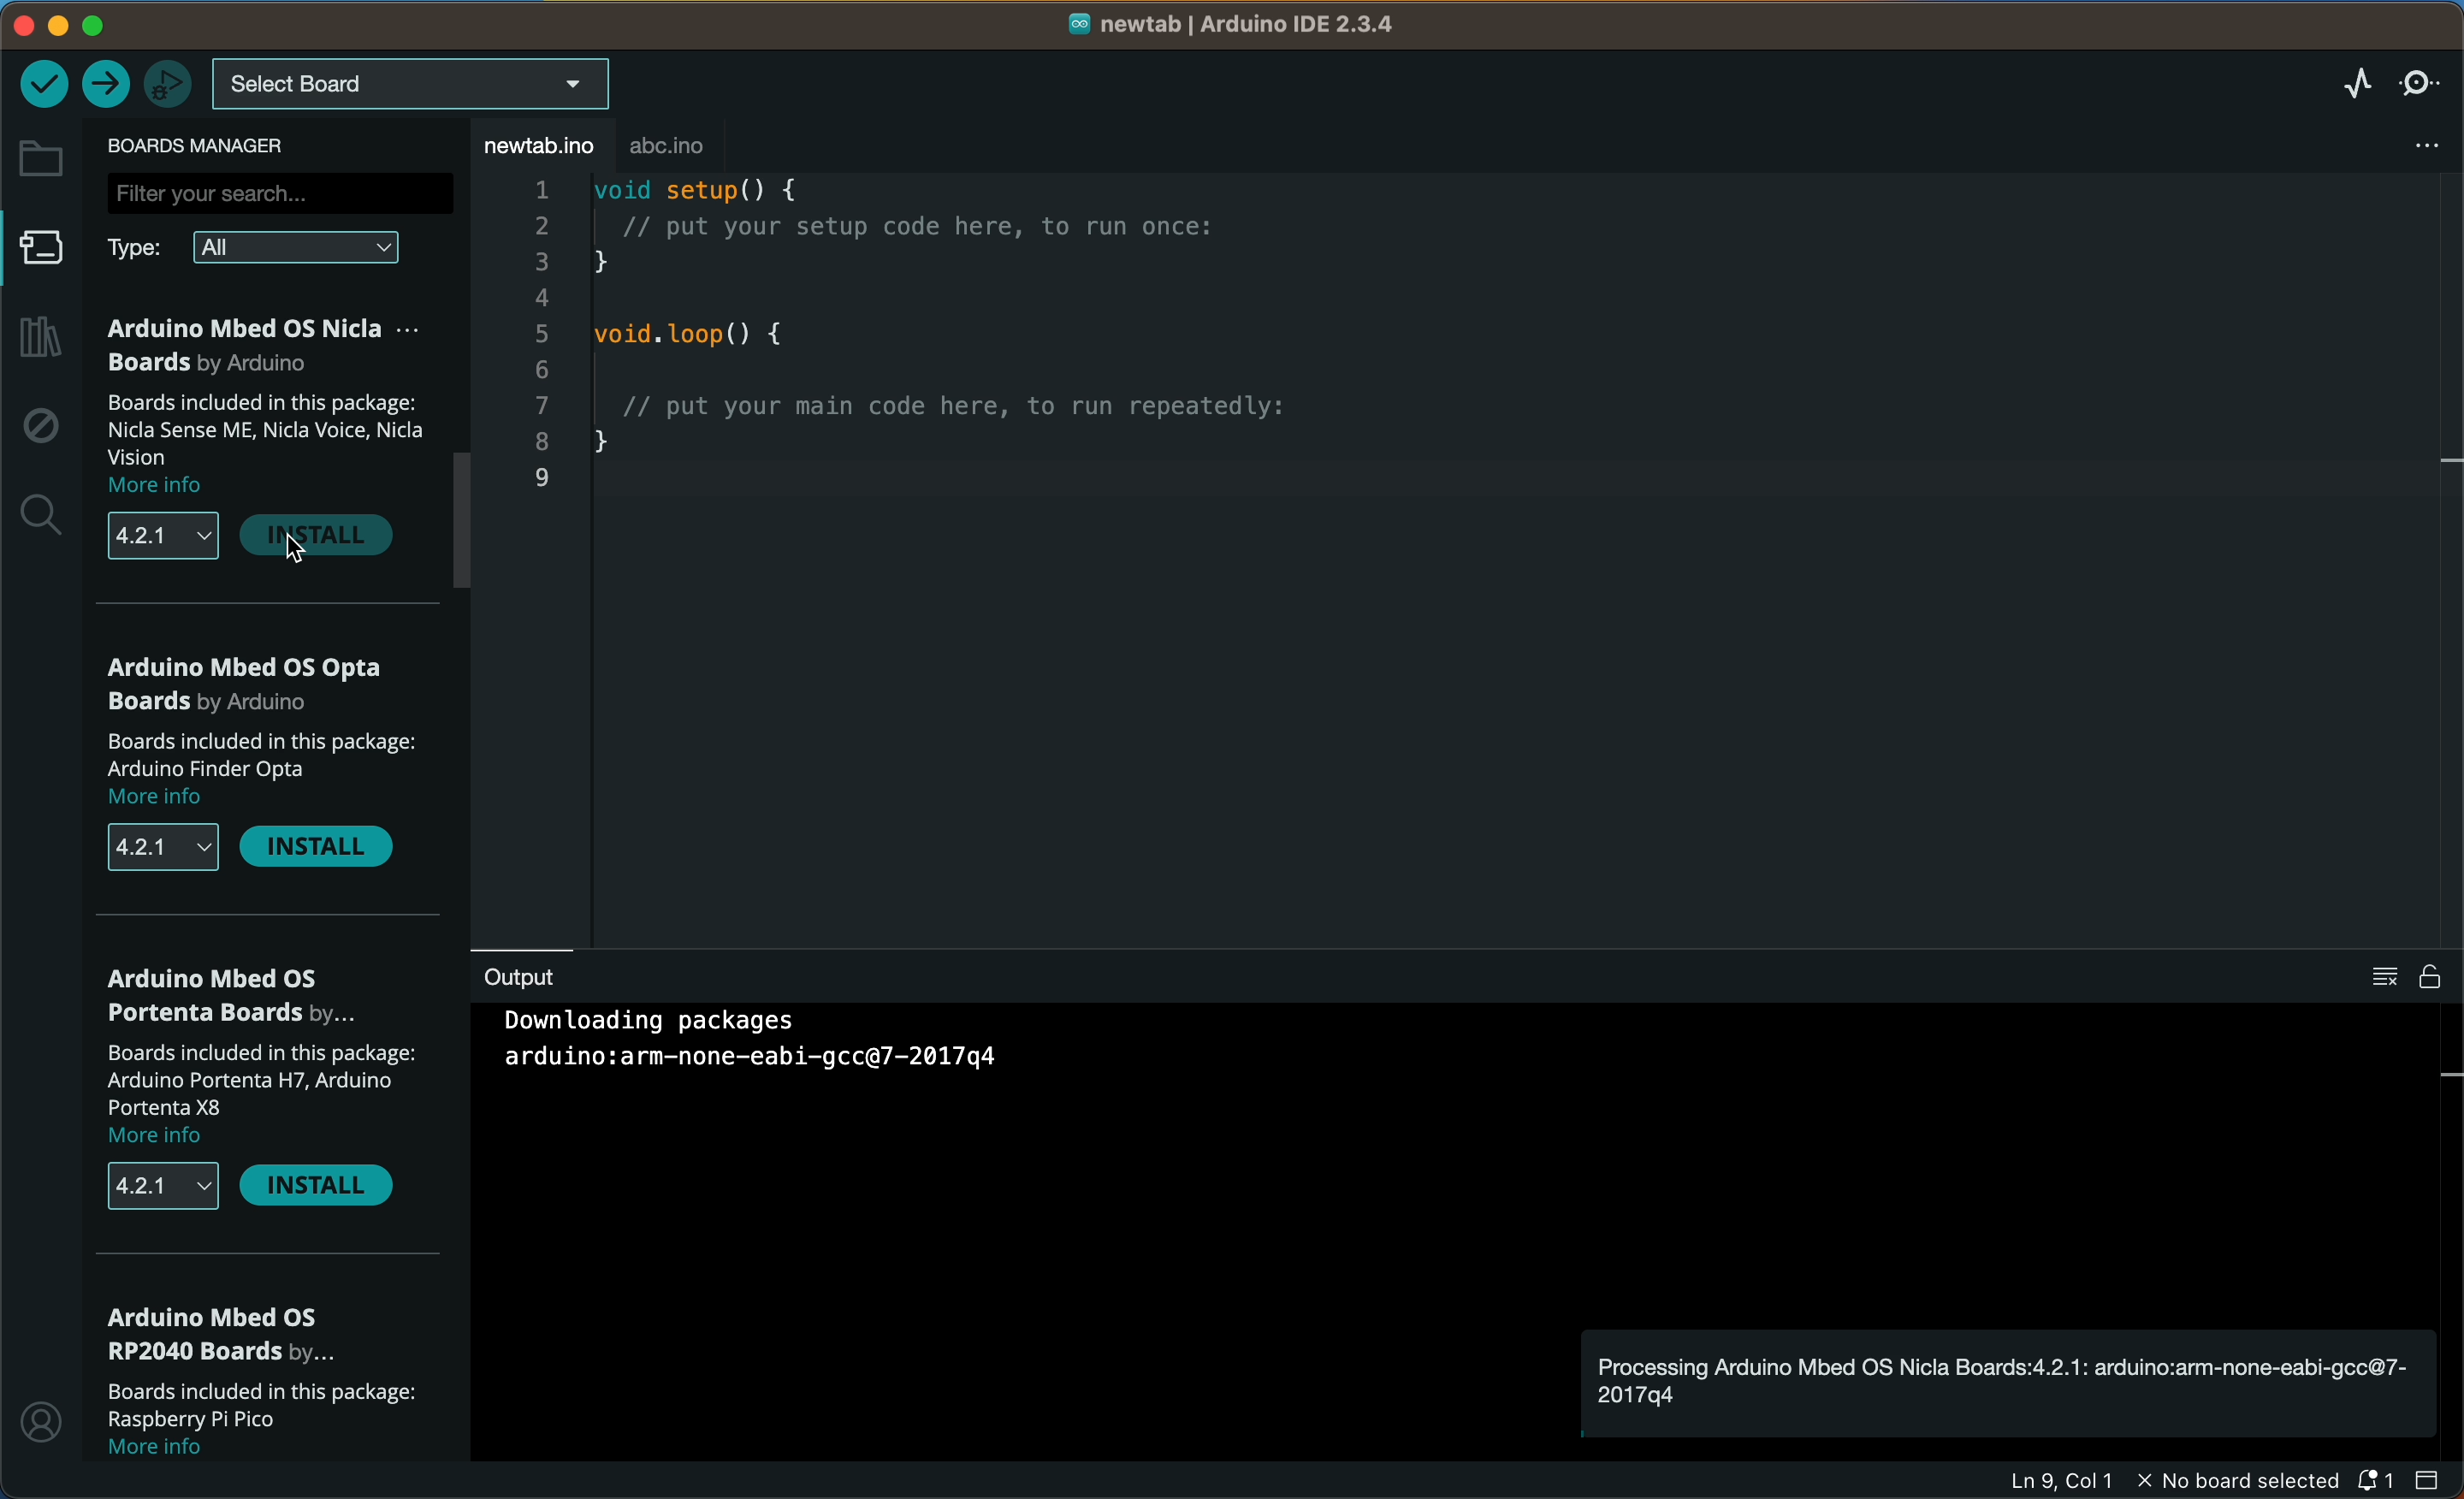 This screenshot has height=1499, width=2464. Describe the element at coordinates (2432, 973) in the screenshot. I see `file is writable` at that location.